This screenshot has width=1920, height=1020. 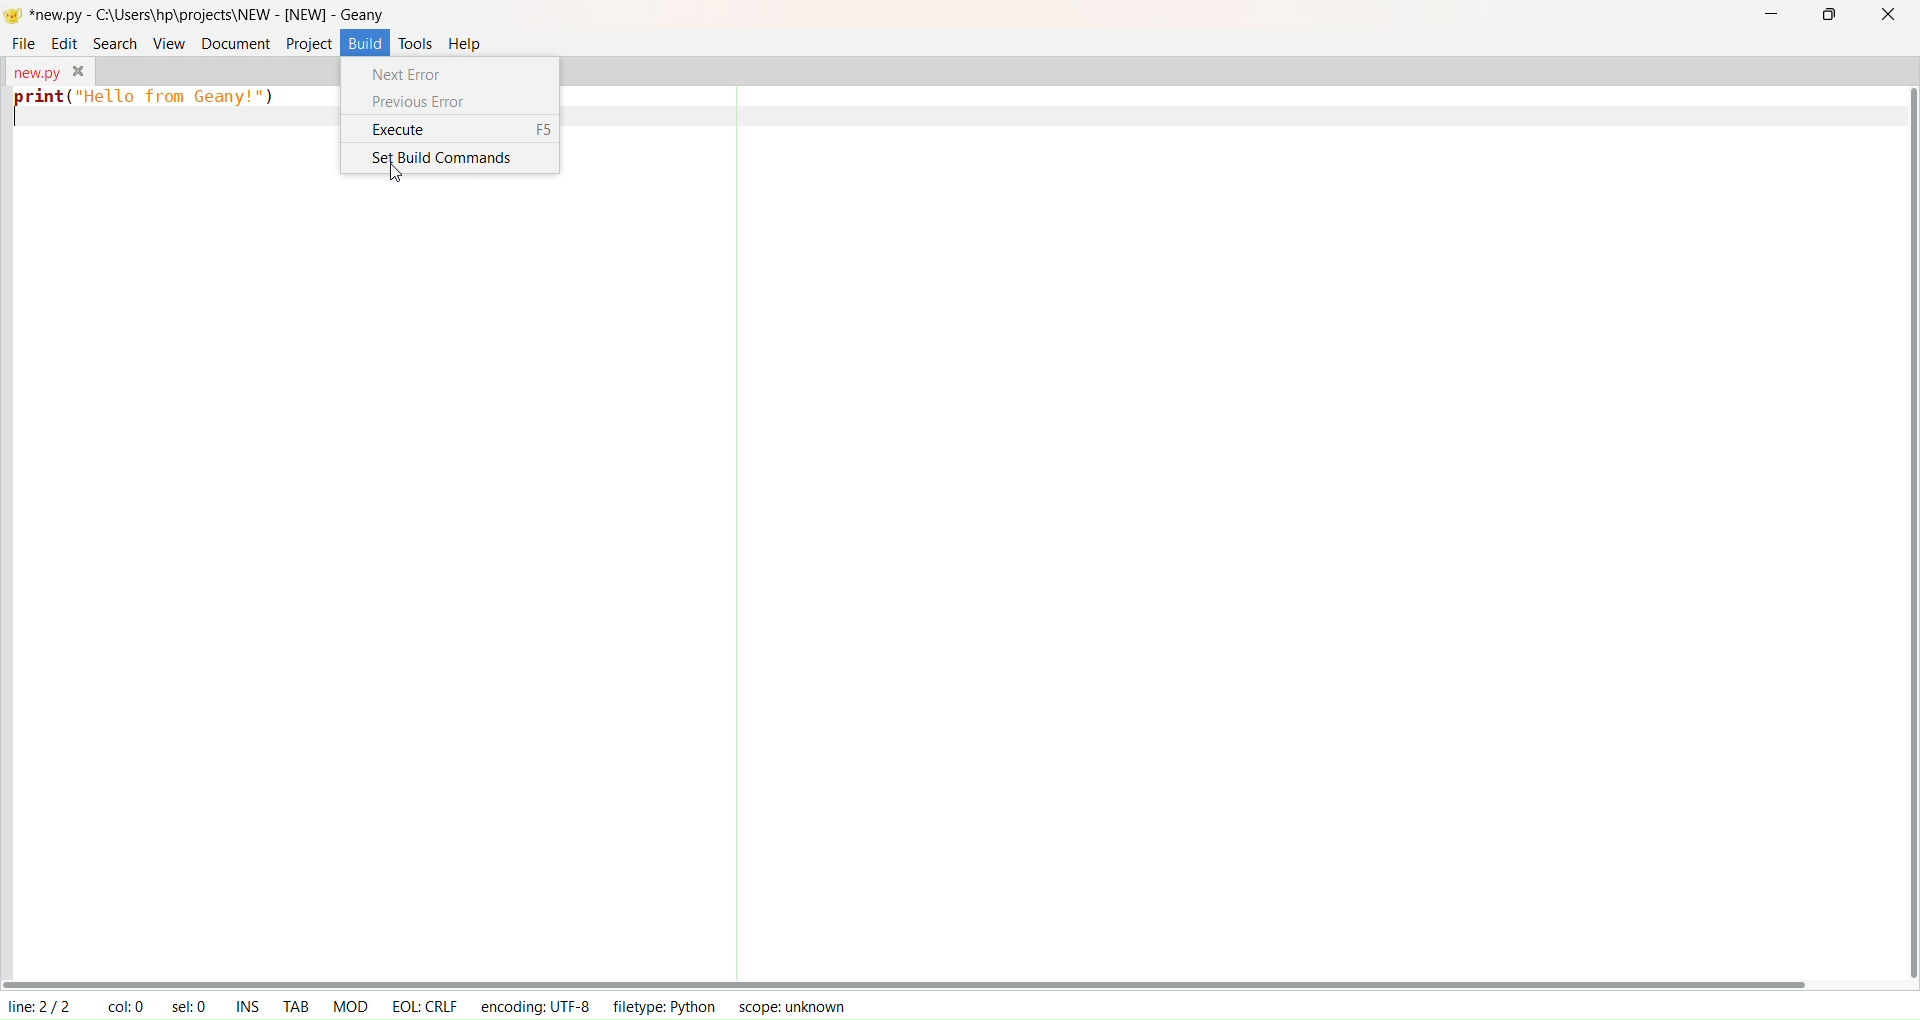 What do you see at coordinates (233, 42) in the screenshot?
I see `document` at bounding box center [233, 42].